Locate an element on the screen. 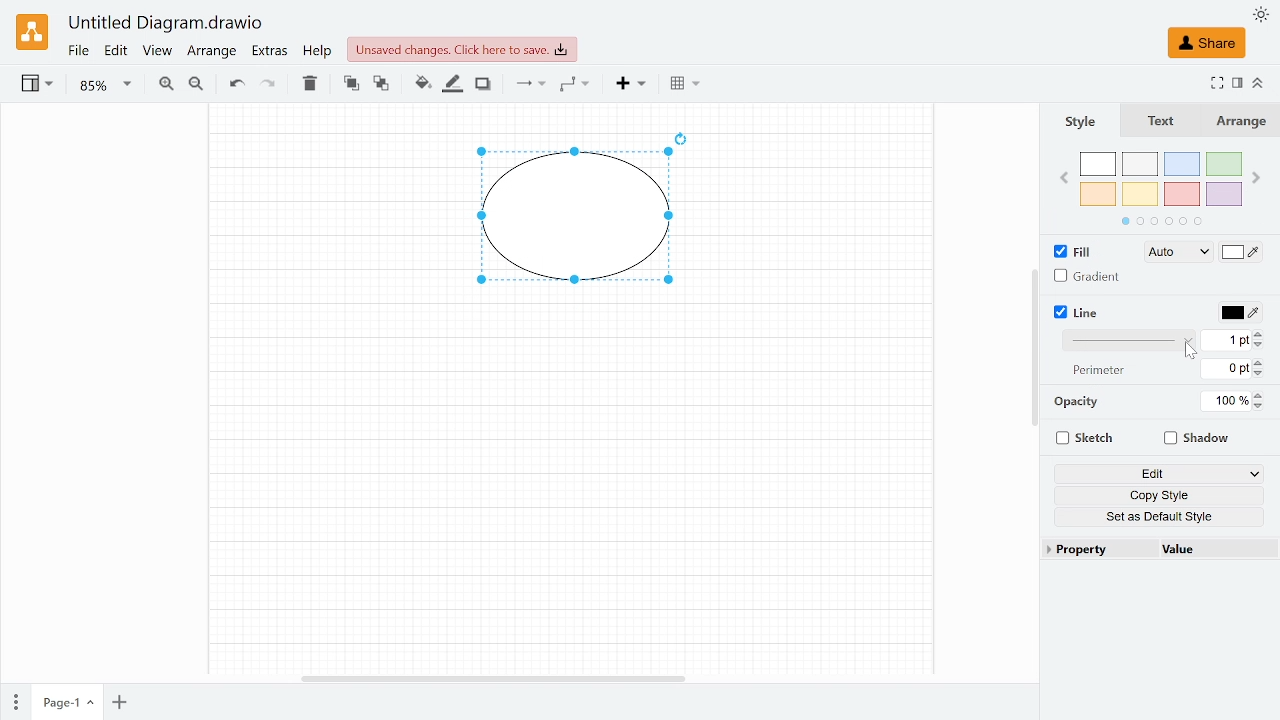 Image resolution: width=1280 pixels, height=720 pixels. Current selected shape (circle) is located at coordinates (569, 219).